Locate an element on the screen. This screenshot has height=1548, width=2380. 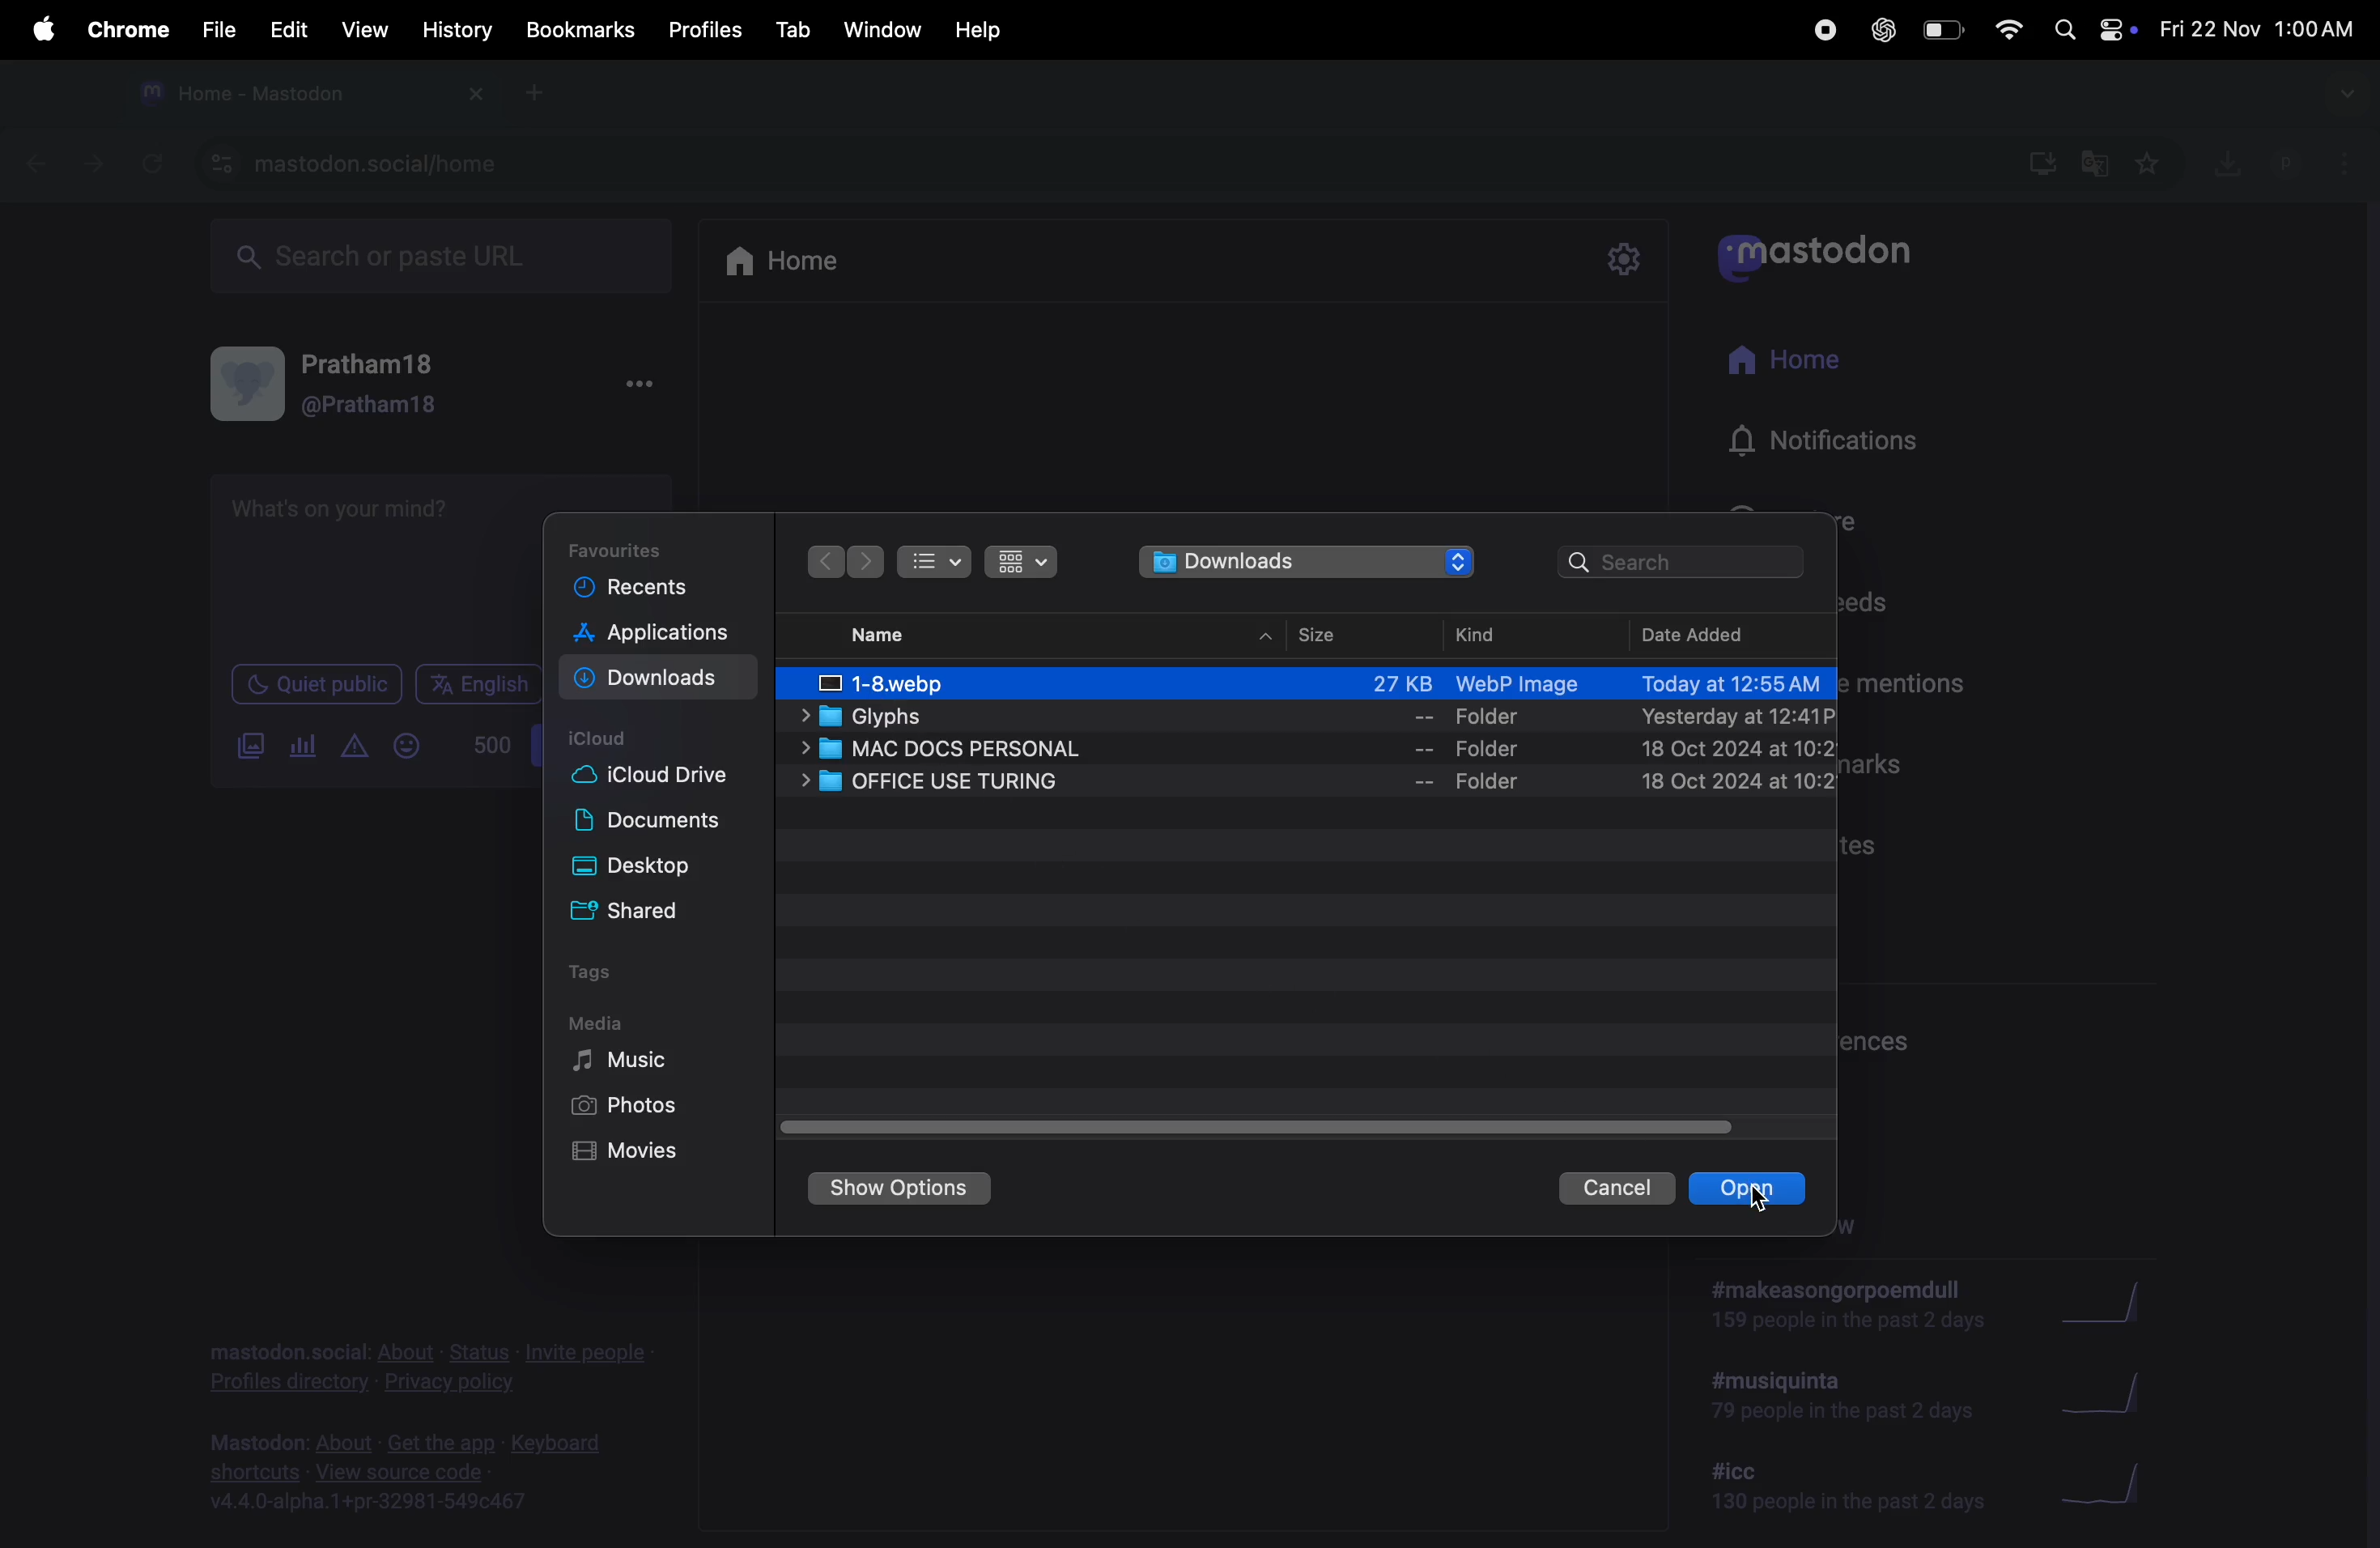
edit is located at coordinates (288, 30).